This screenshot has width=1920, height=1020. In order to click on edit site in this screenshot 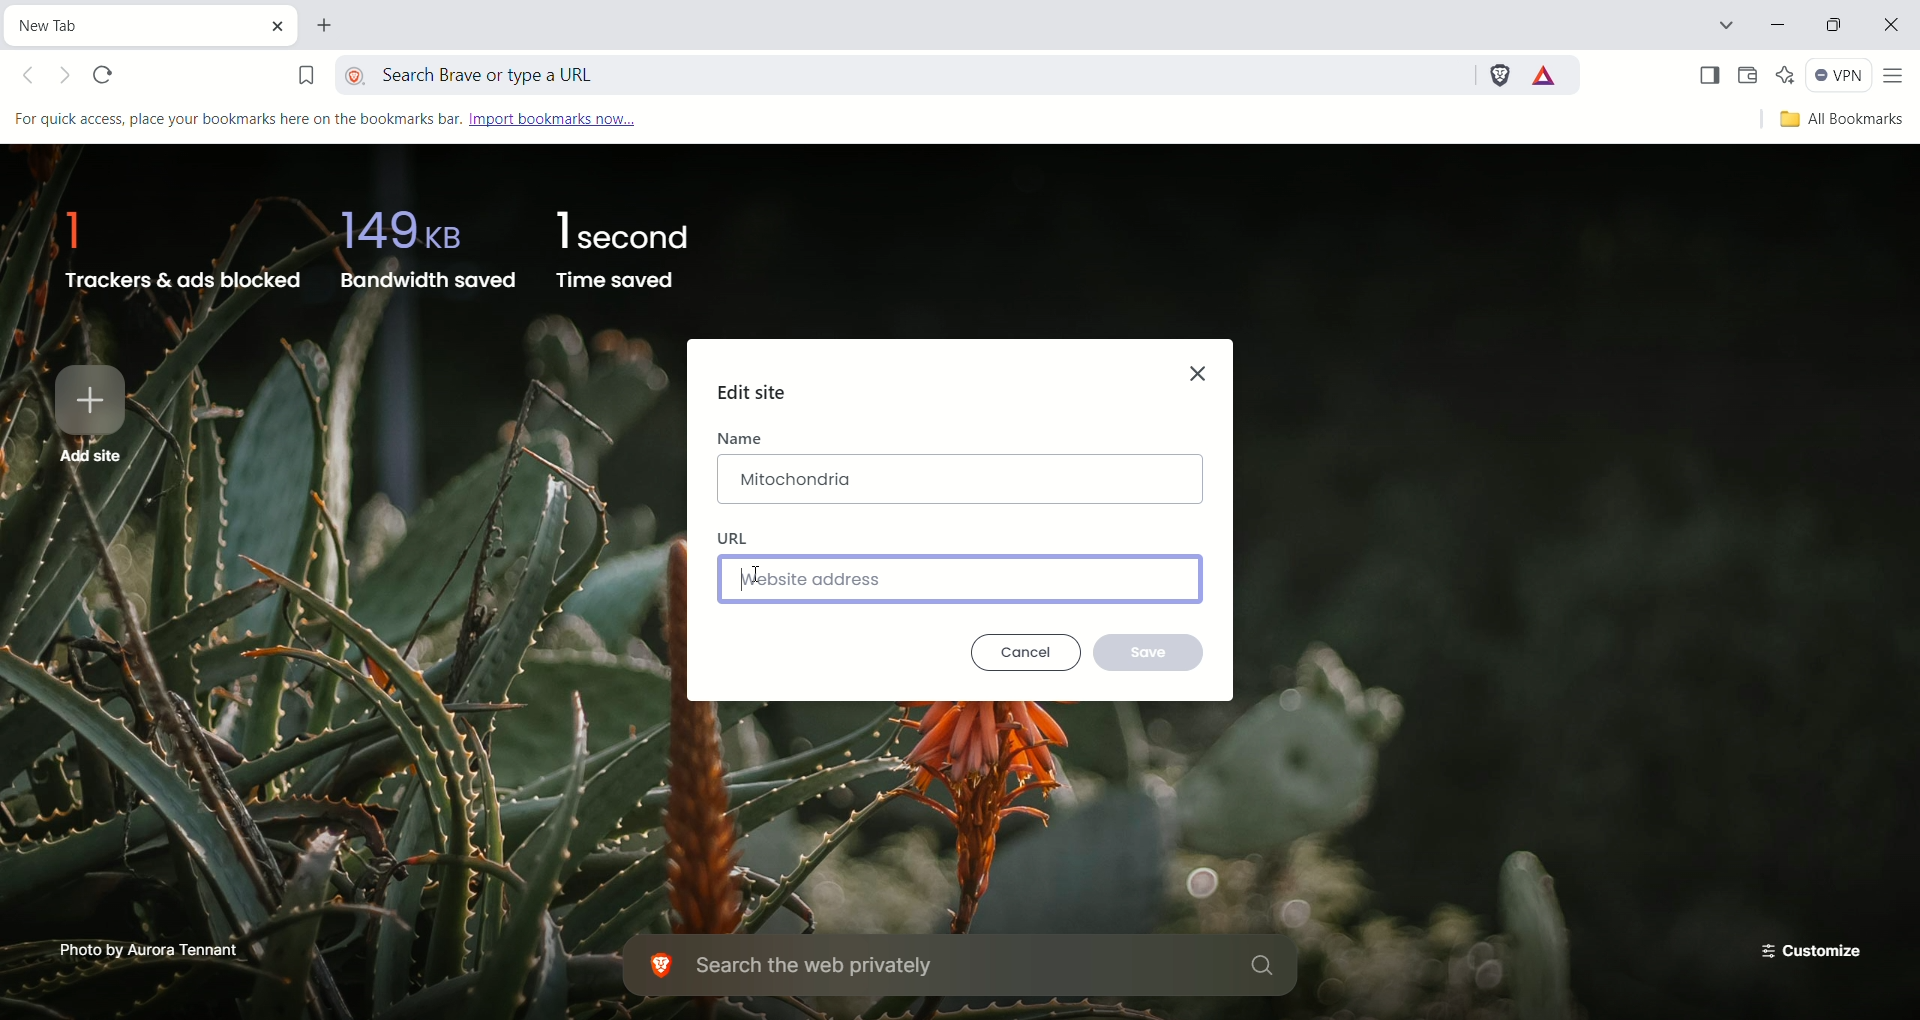, I will do `click(754, 394)`.